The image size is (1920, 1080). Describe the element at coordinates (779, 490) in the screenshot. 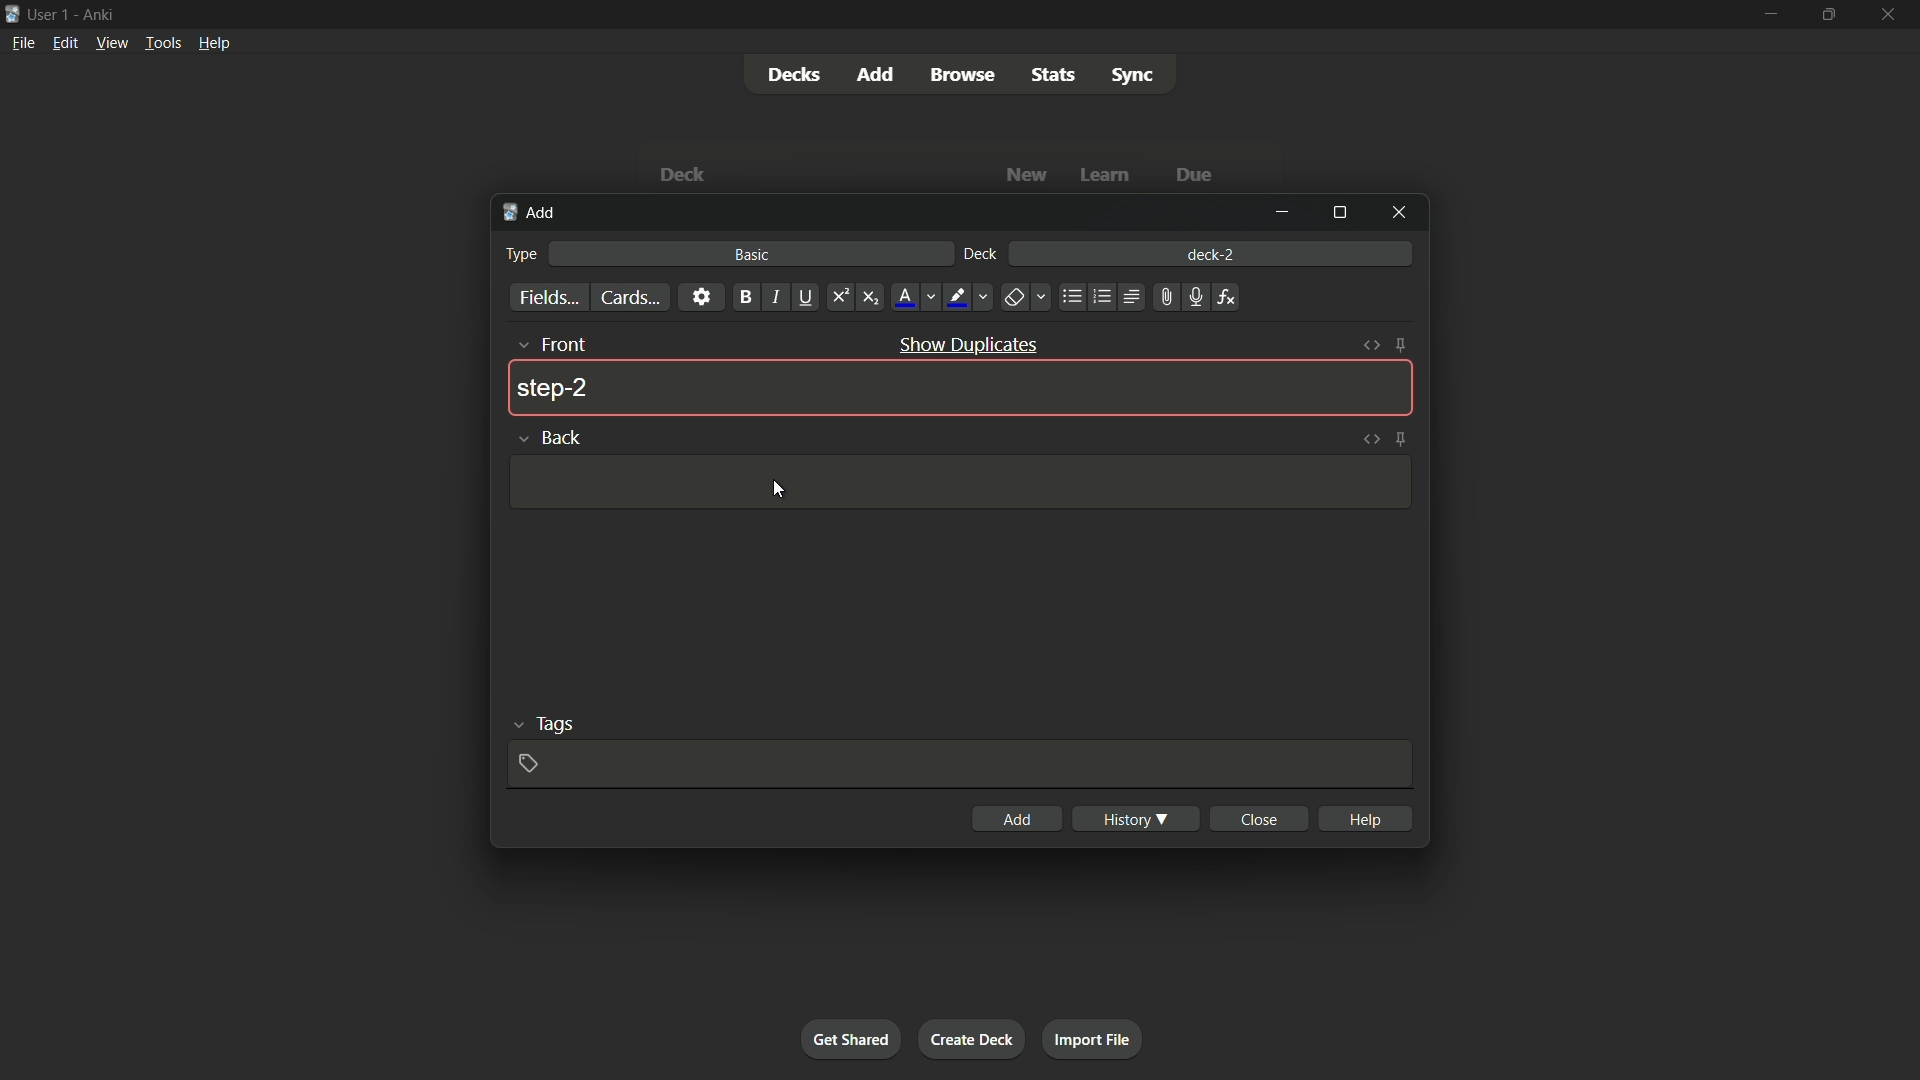

I see `cursor` at that location.